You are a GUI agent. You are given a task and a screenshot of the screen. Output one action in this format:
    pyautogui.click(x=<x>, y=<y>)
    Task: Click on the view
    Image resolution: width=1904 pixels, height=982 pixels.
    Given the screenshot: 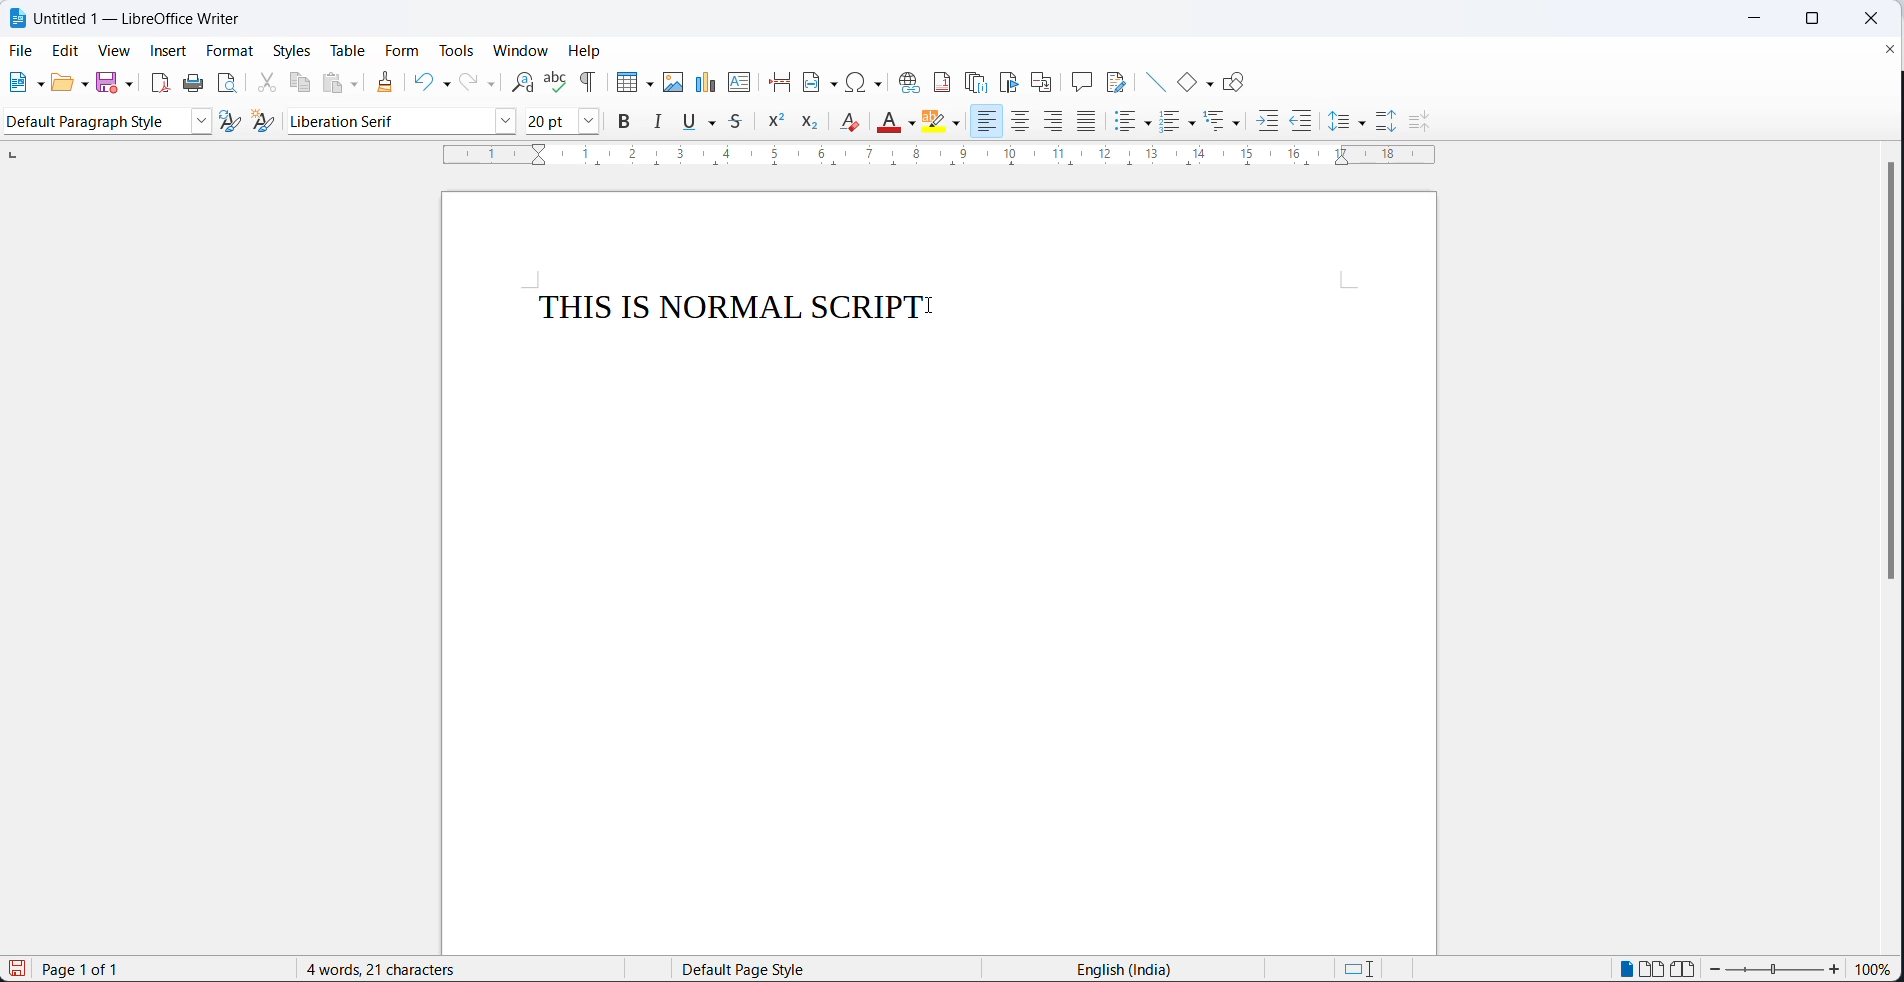 What is the action you would take?
    pyautogui.click(x=107, y=52)
    